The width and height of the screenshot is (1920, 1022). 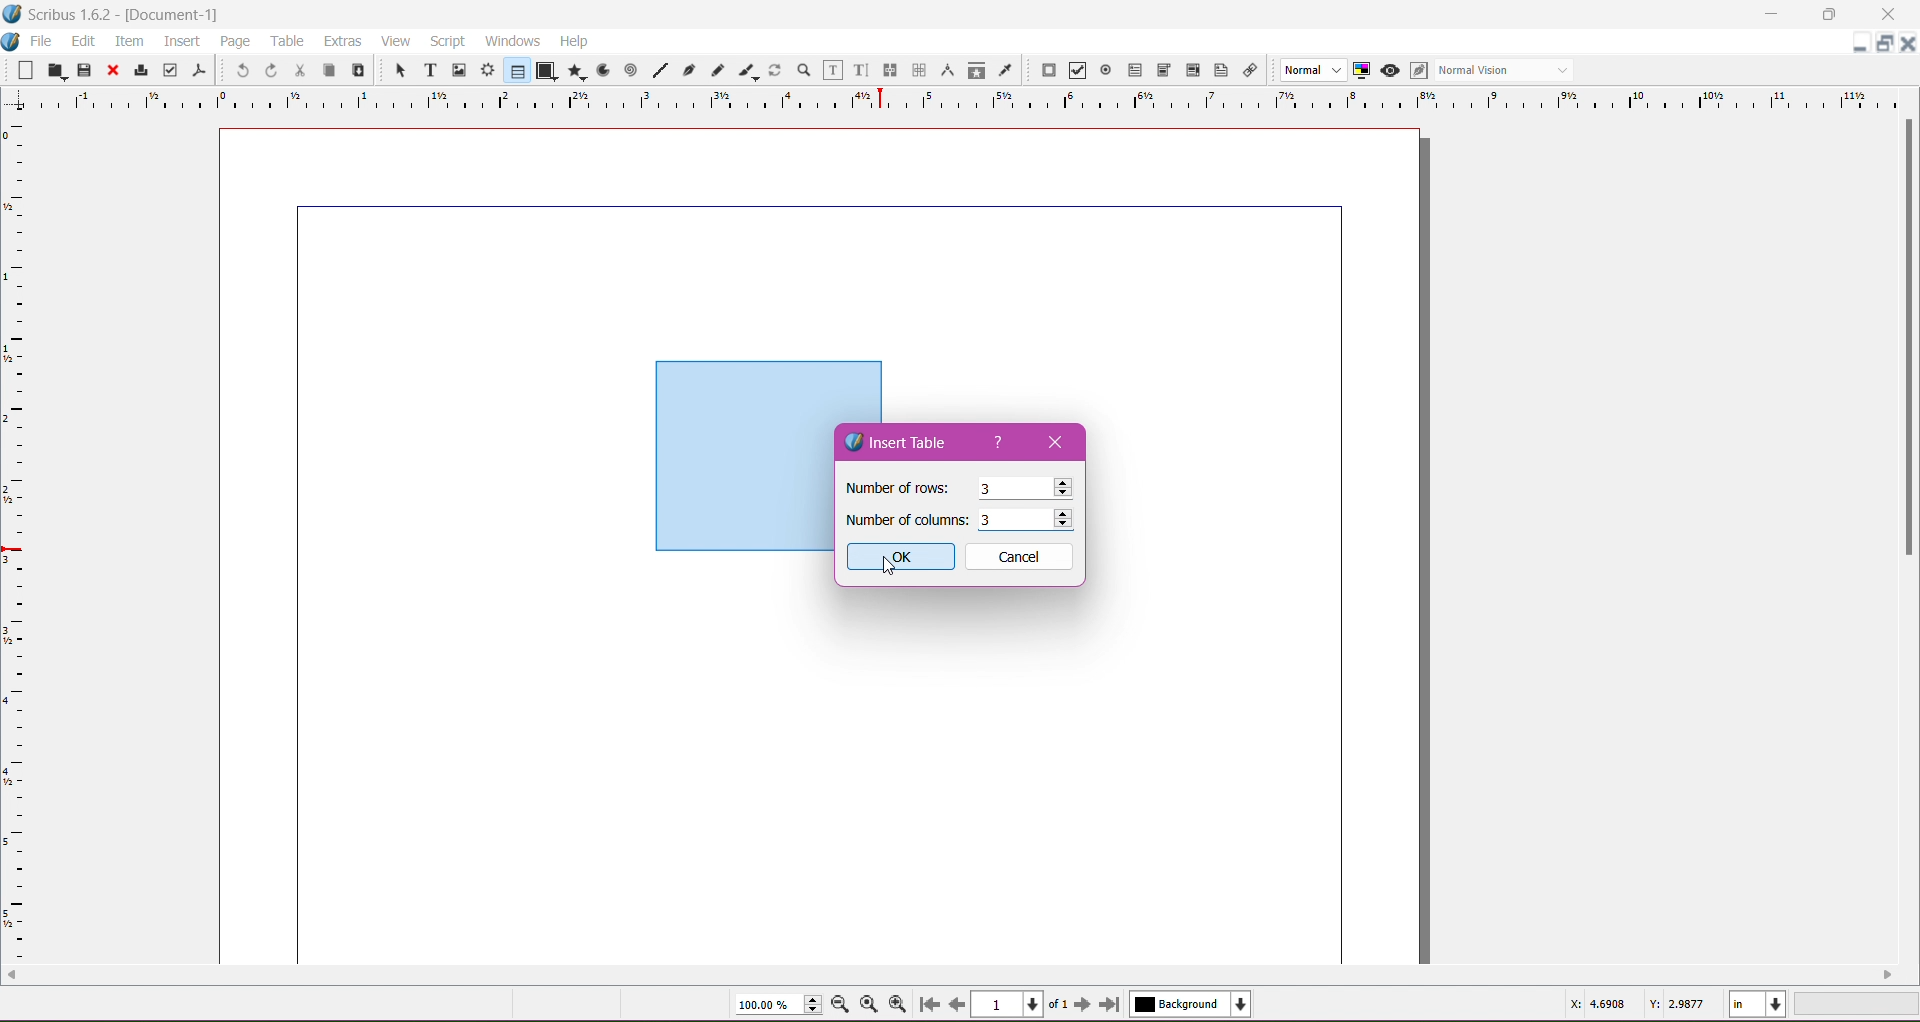 I want to click on Item, so click(x=129, y=41).